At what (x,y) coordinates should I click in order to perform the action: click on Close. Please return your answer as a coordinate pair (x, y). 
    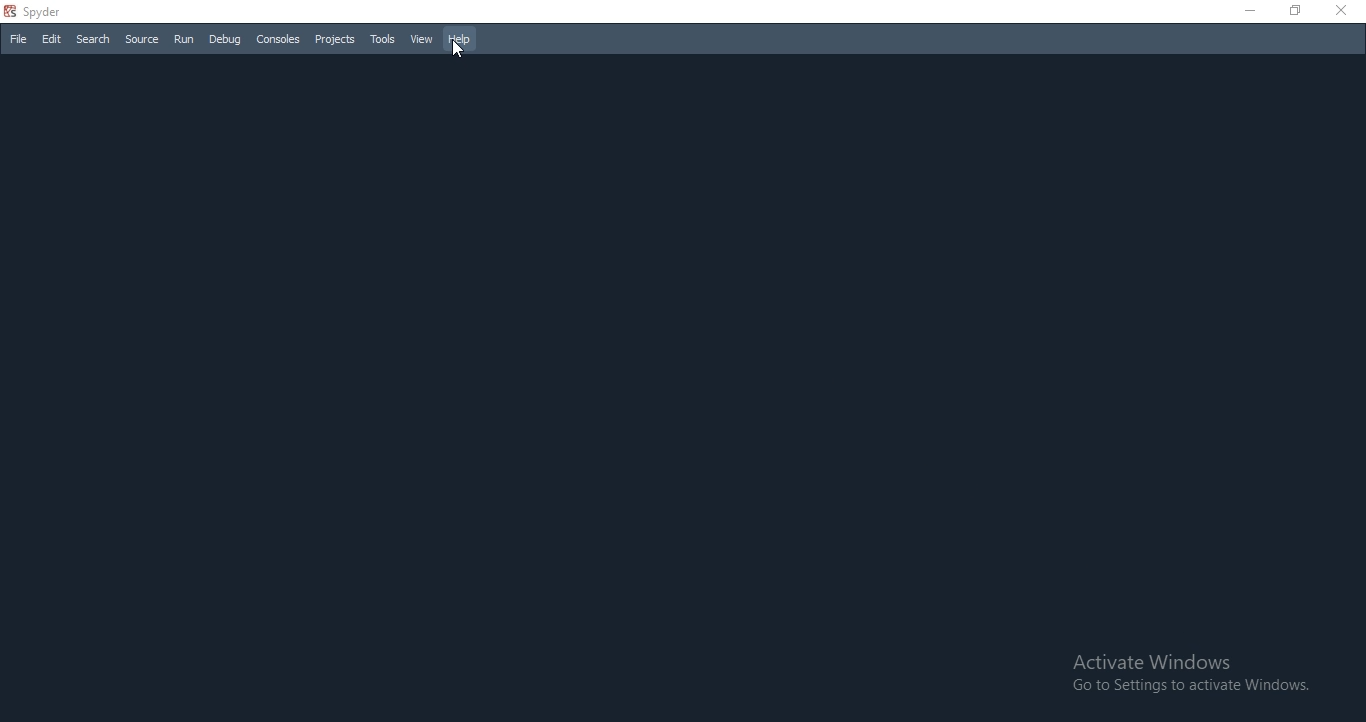
    Looking at the image, I should click on (1346, 10).